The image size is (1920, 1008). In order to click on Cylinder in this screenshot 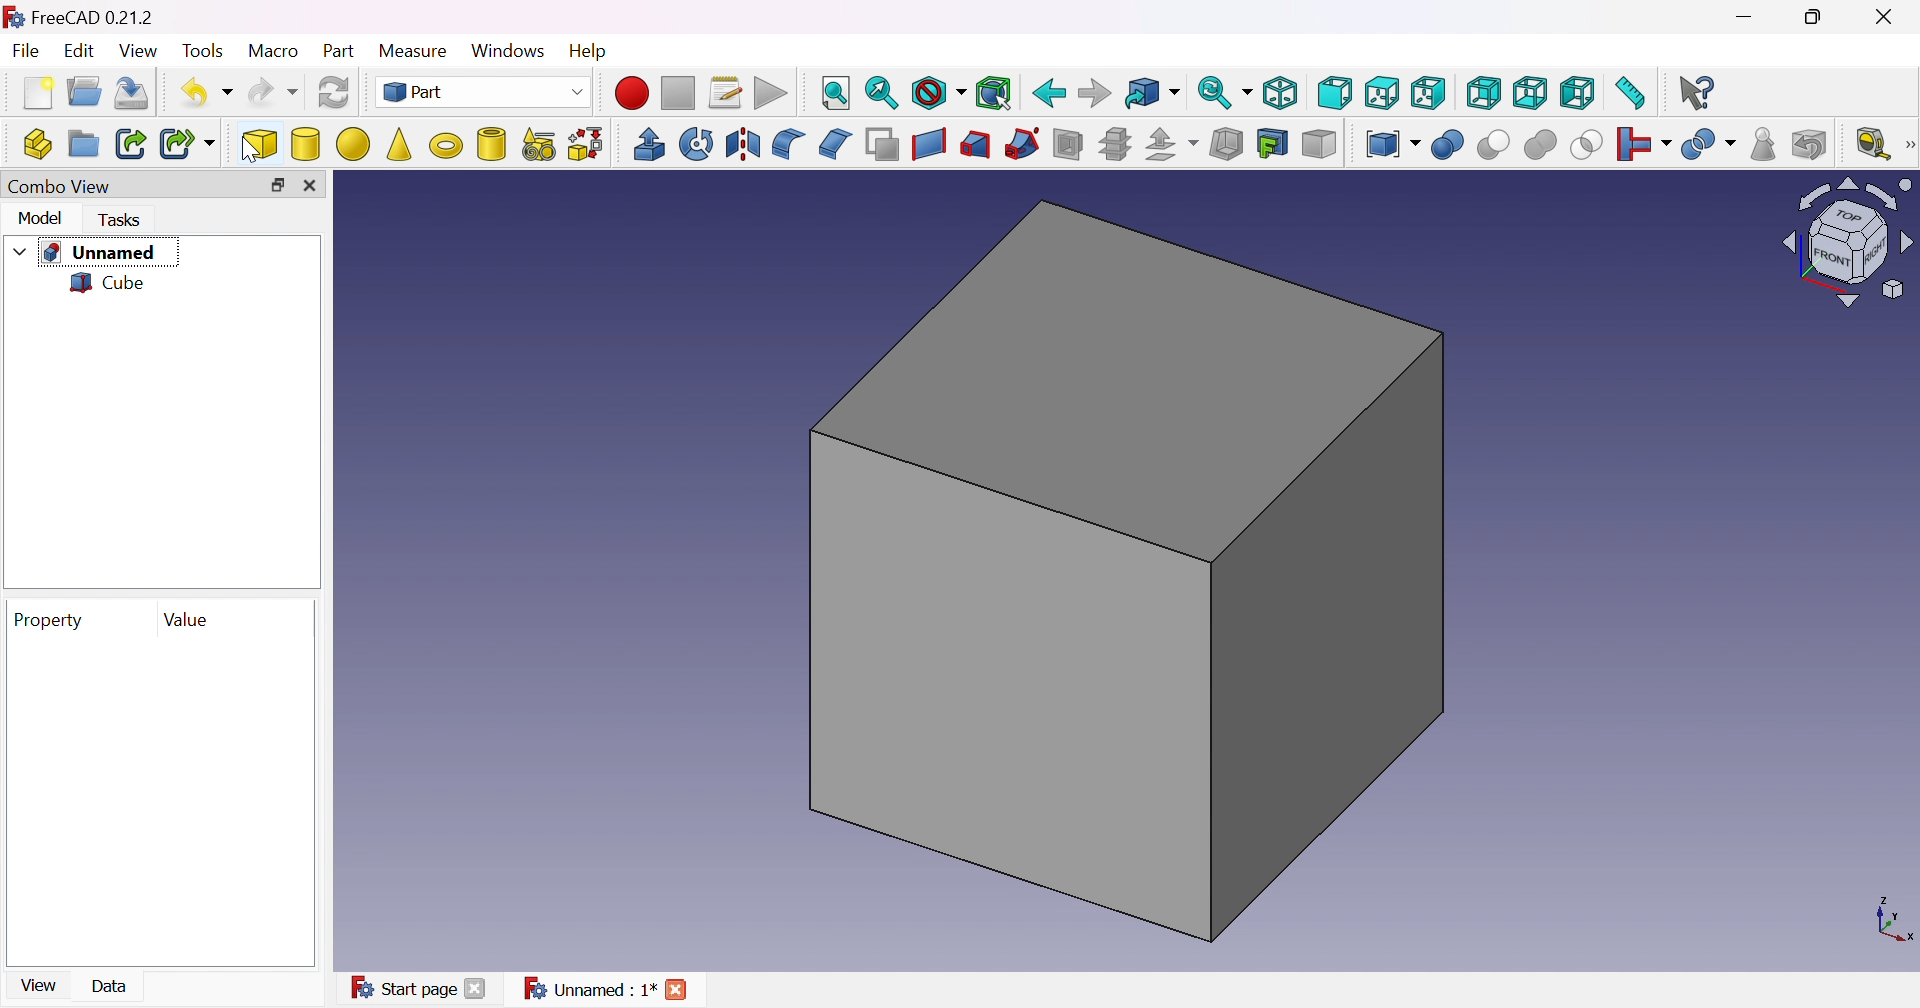, I will do `click(306, 145)`.